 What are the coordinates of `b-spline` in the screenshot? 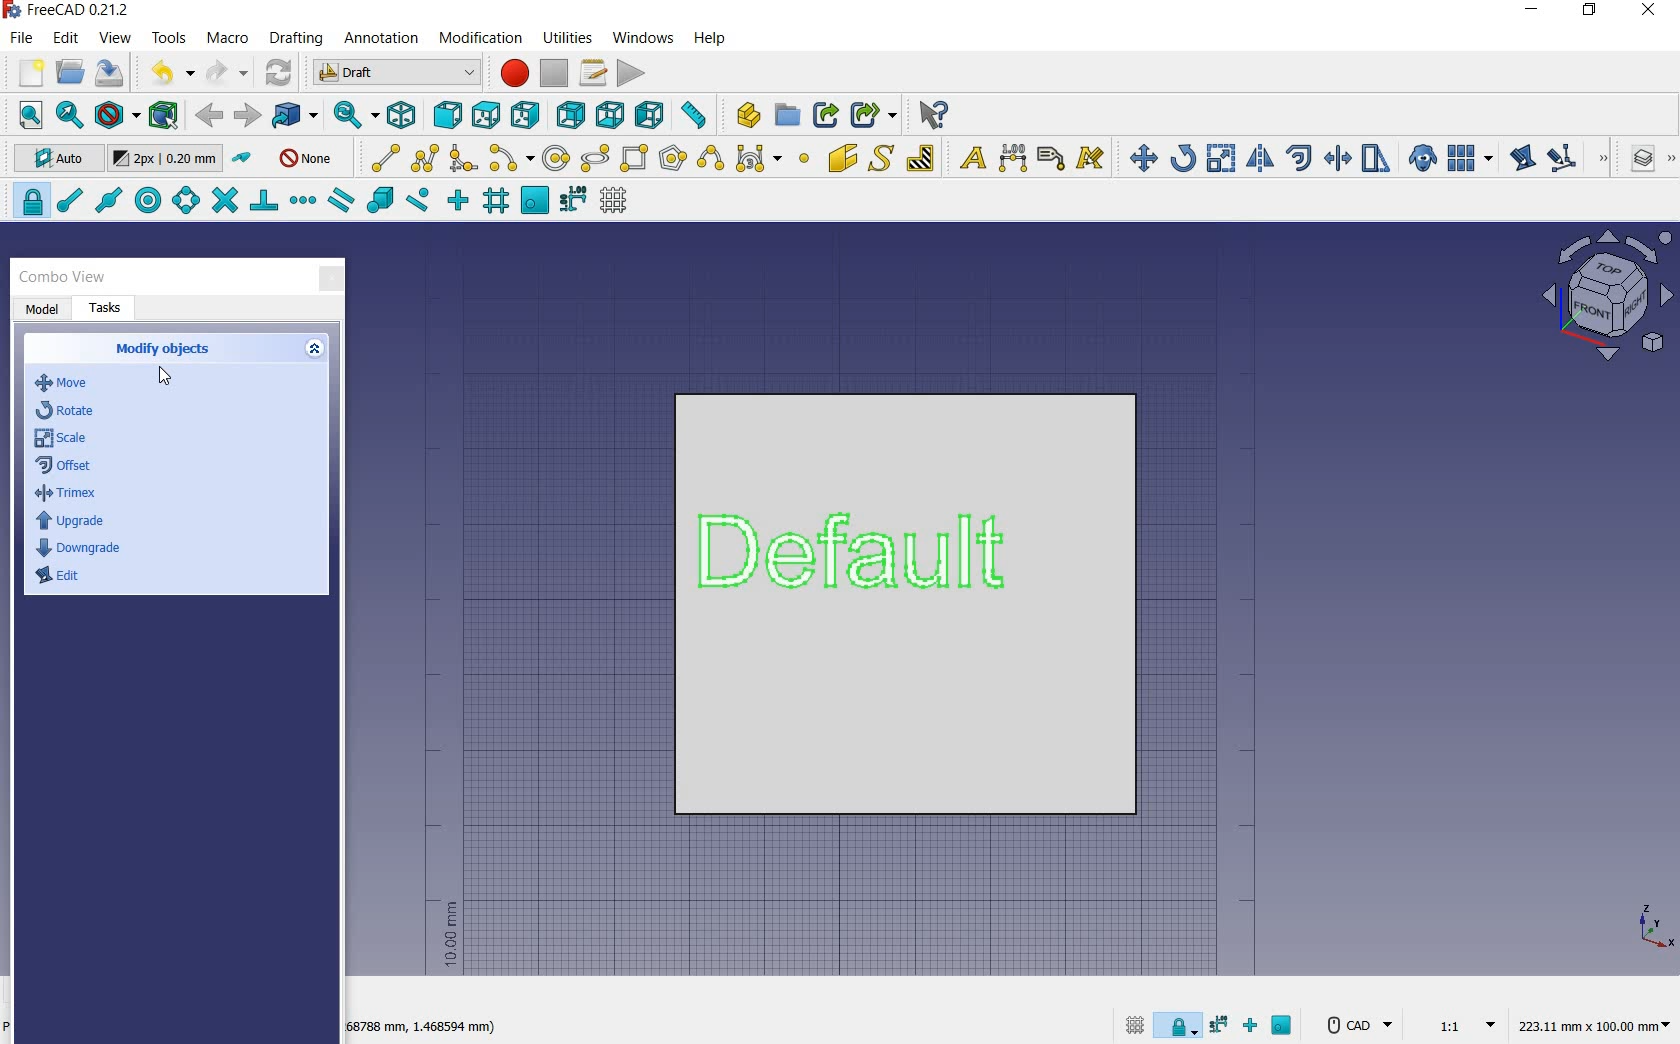 It's located at (709, 160).